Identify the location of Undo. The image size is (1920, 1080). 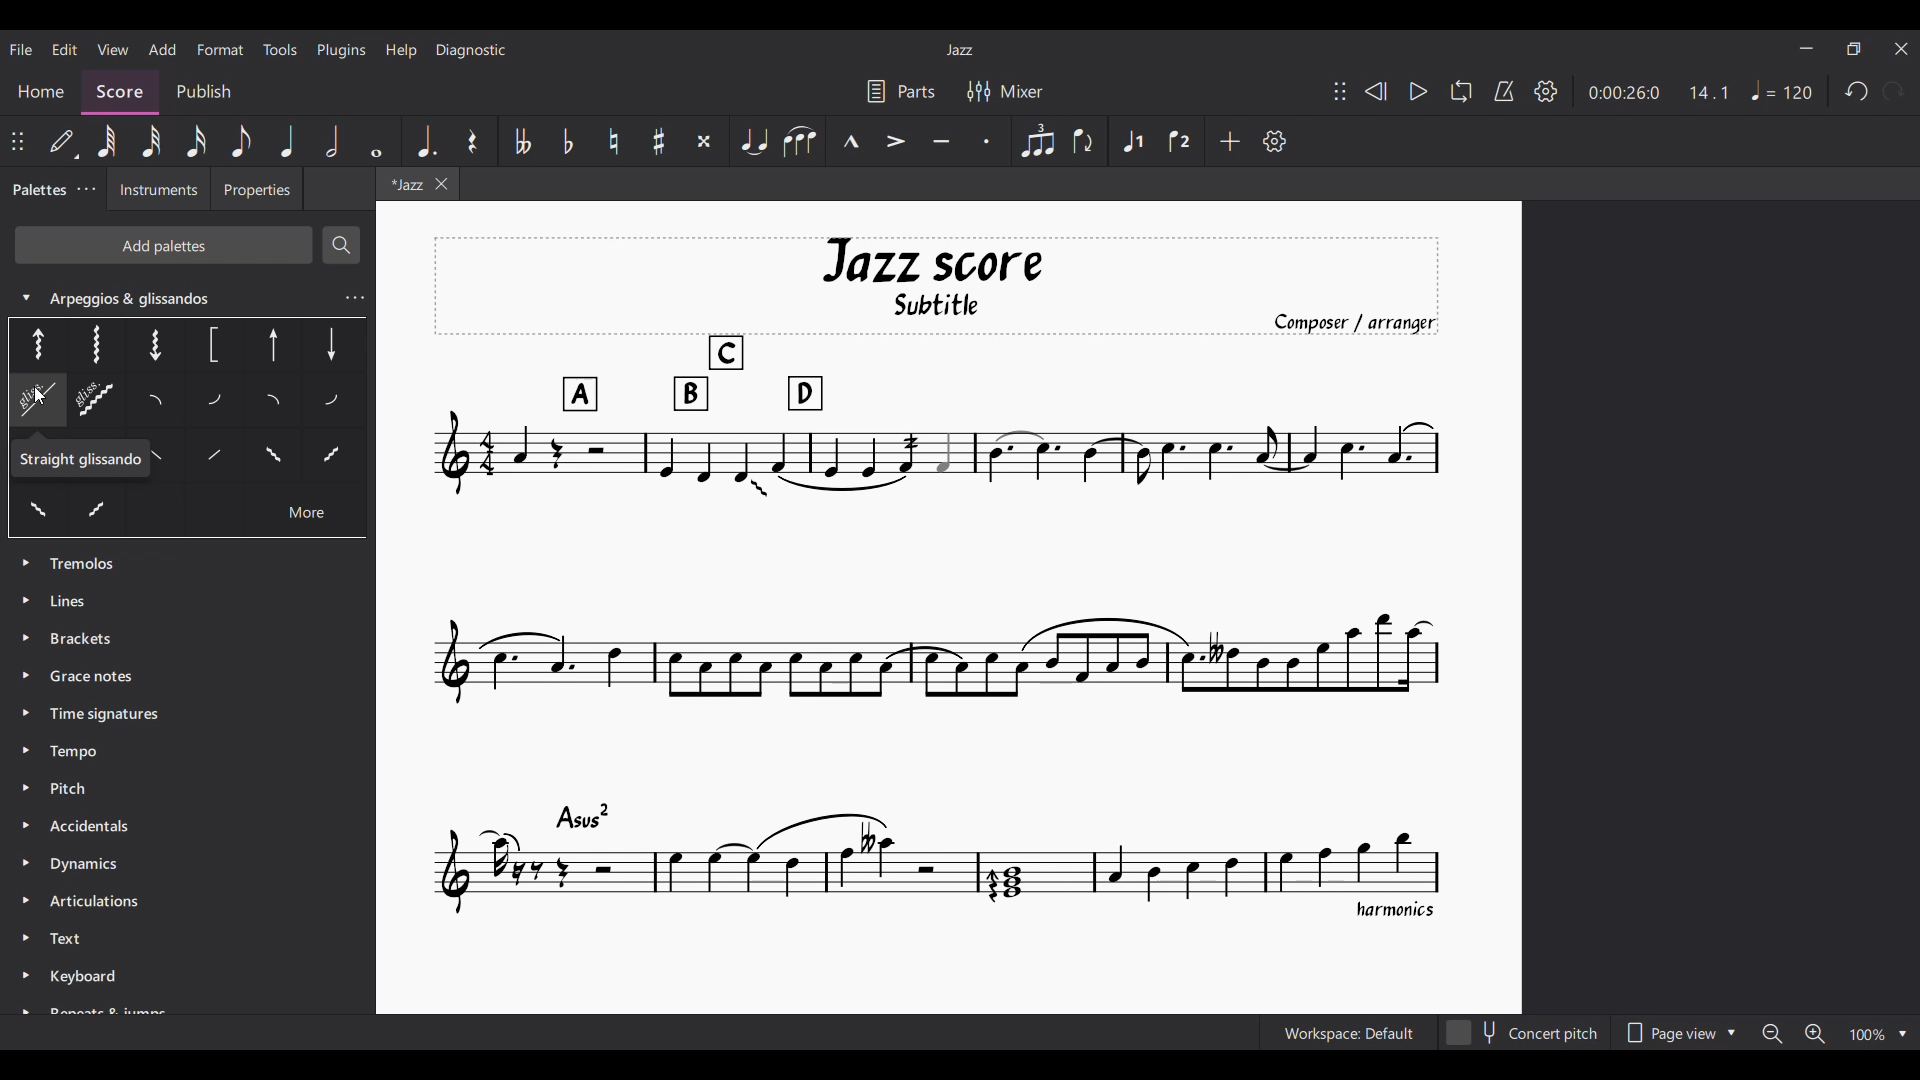
(1857, 91).